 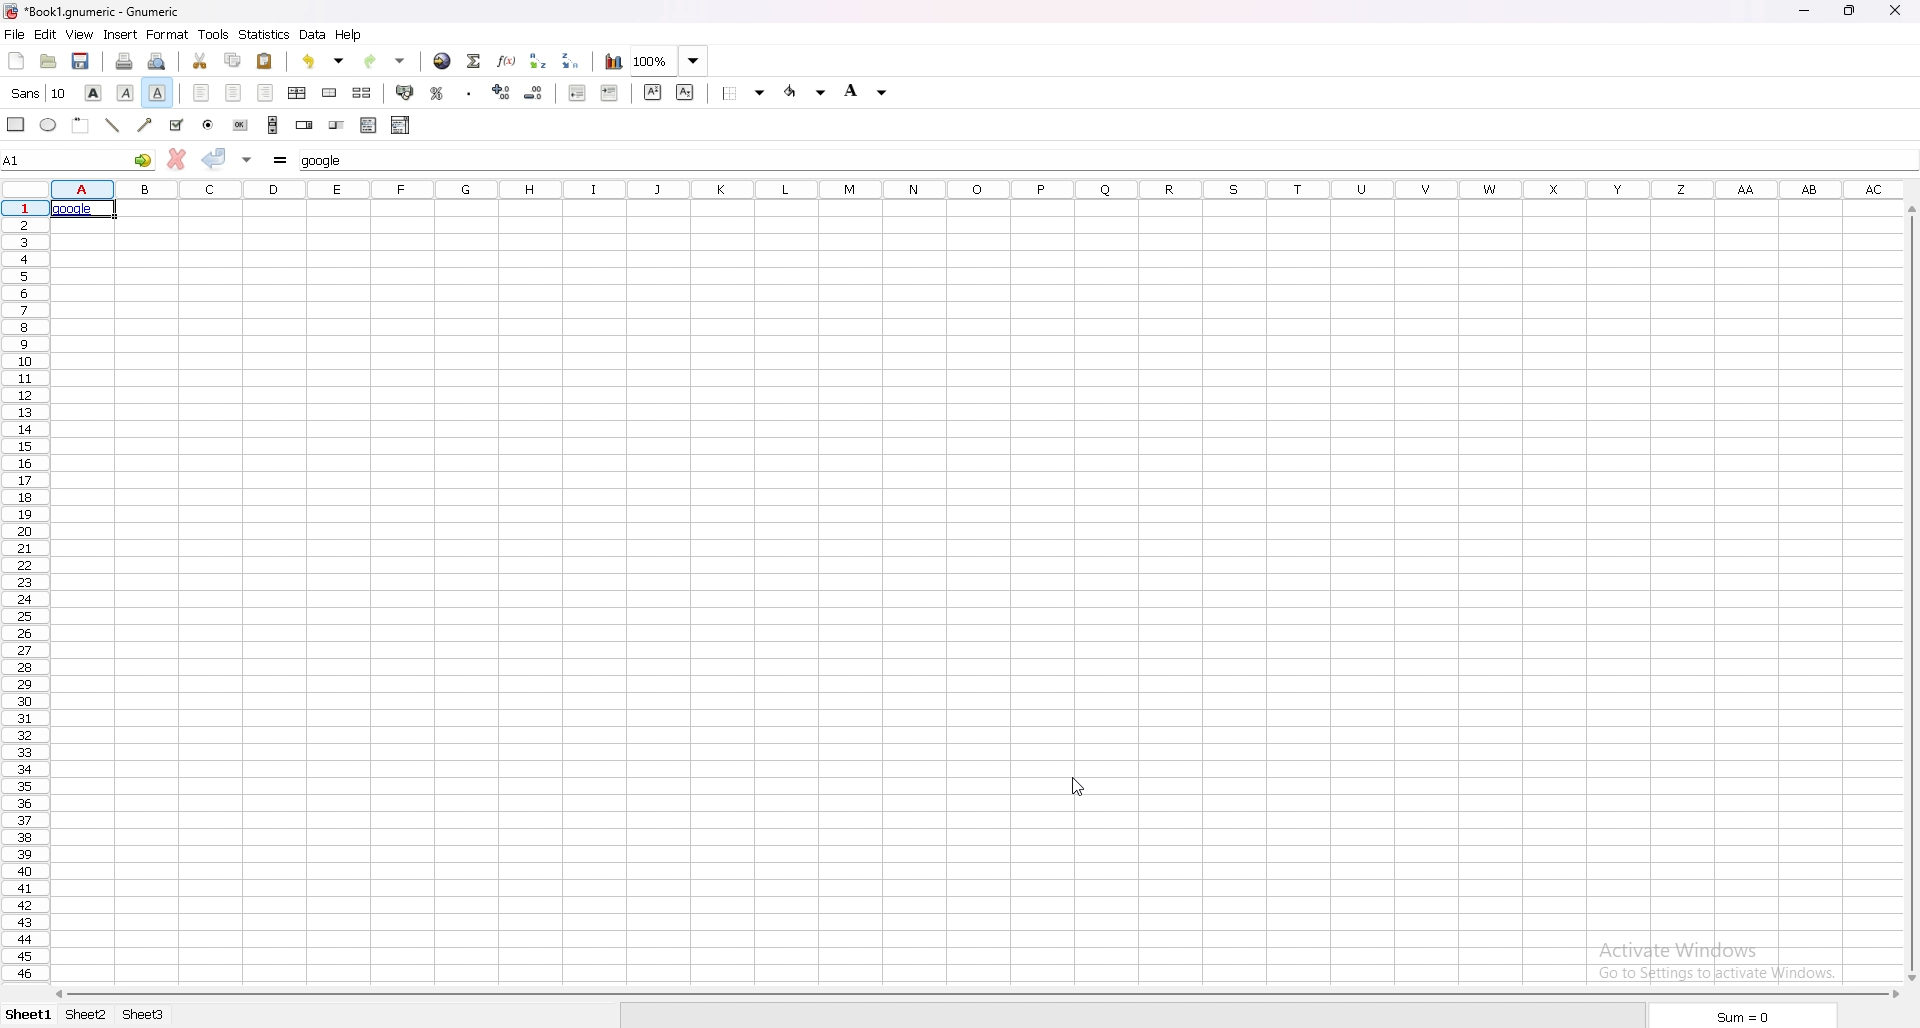 I want to click on file name, so click(x=94, y=11).